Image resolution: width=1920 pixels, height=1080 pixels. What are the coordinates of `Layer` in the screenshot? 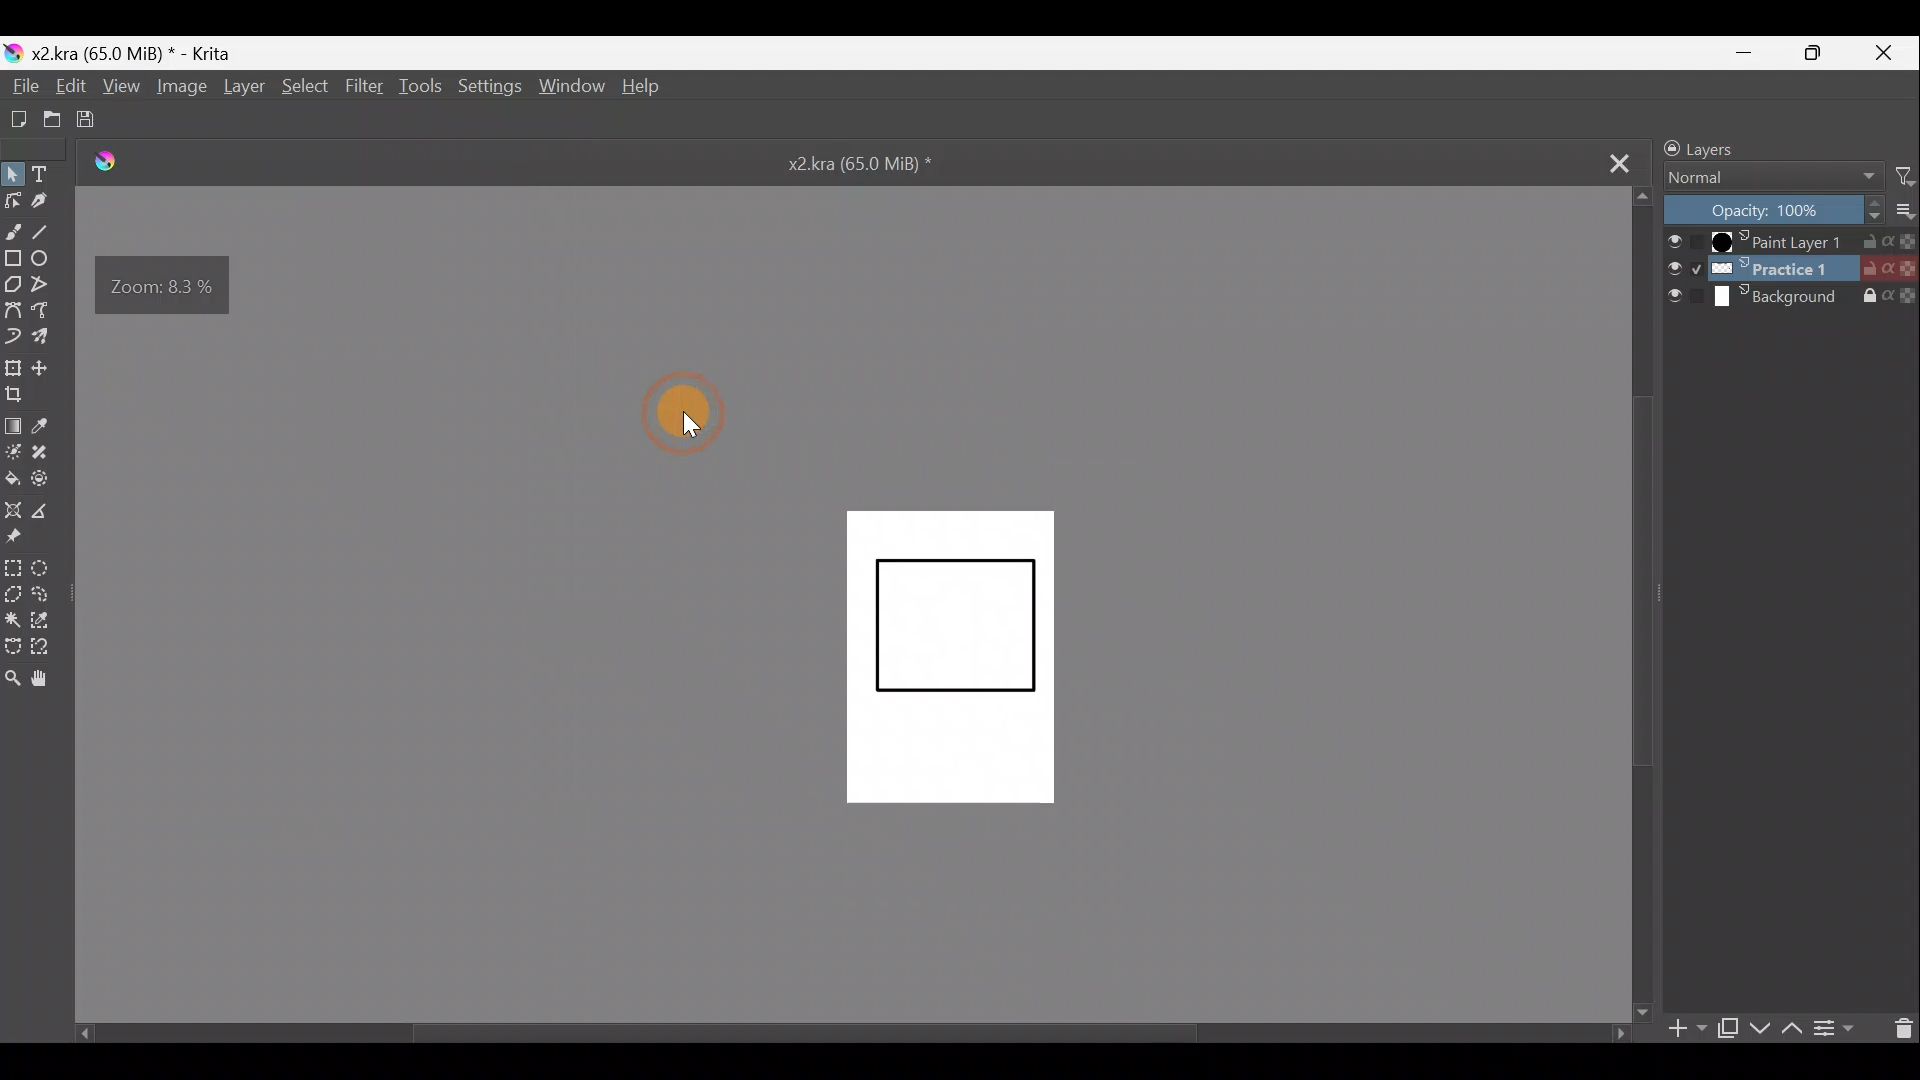 It's located at (242, 89).